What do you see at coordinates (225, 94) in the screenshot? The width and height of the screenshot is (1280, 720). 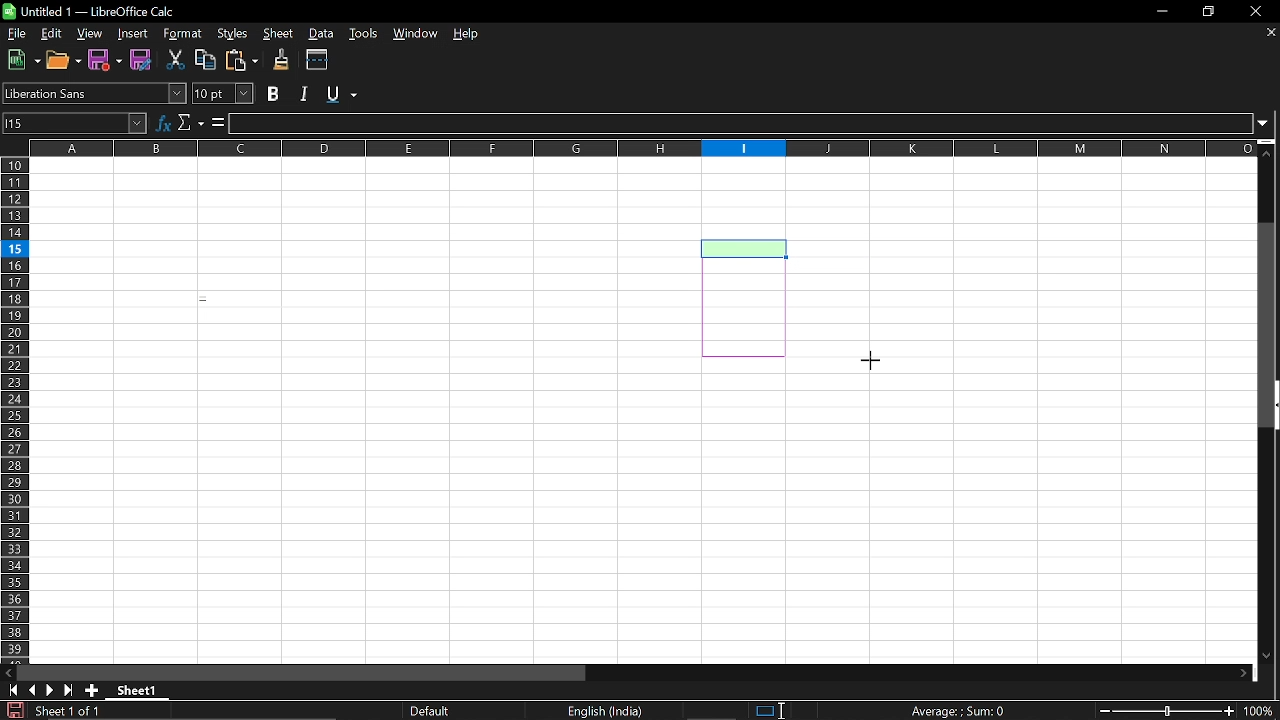 I see `Font size` at bounding box center [225, 94].